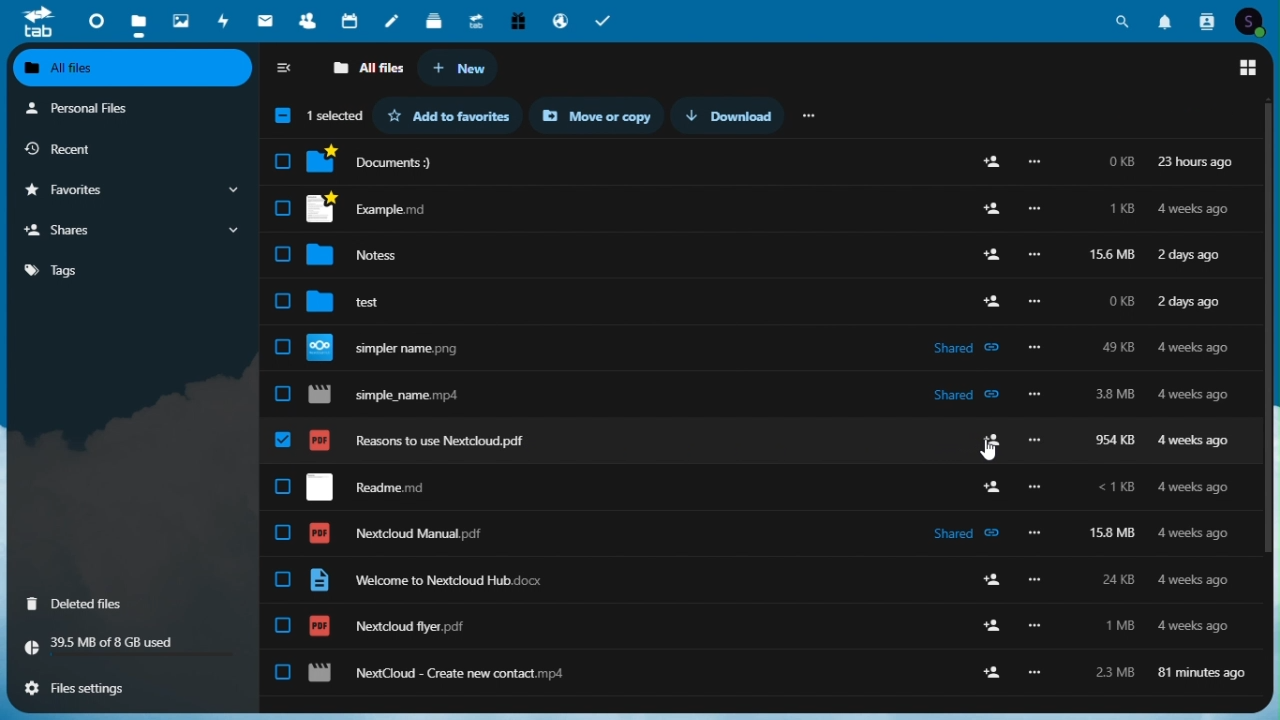 The height and width of the screenshot is (720, 1280). I want to click on check box, so click(282, 394).